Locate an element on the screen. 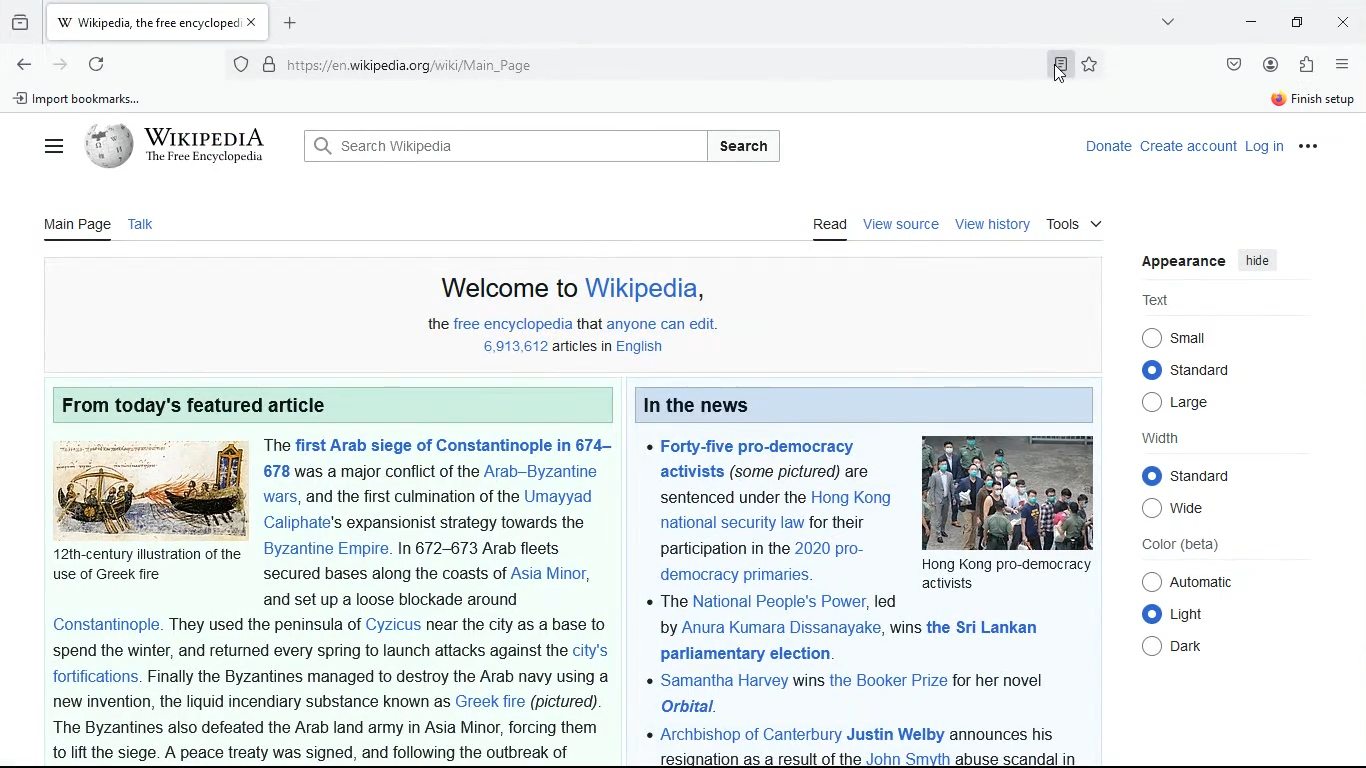 The image size is (1366, 768). title is located at coordinates (723, 403).